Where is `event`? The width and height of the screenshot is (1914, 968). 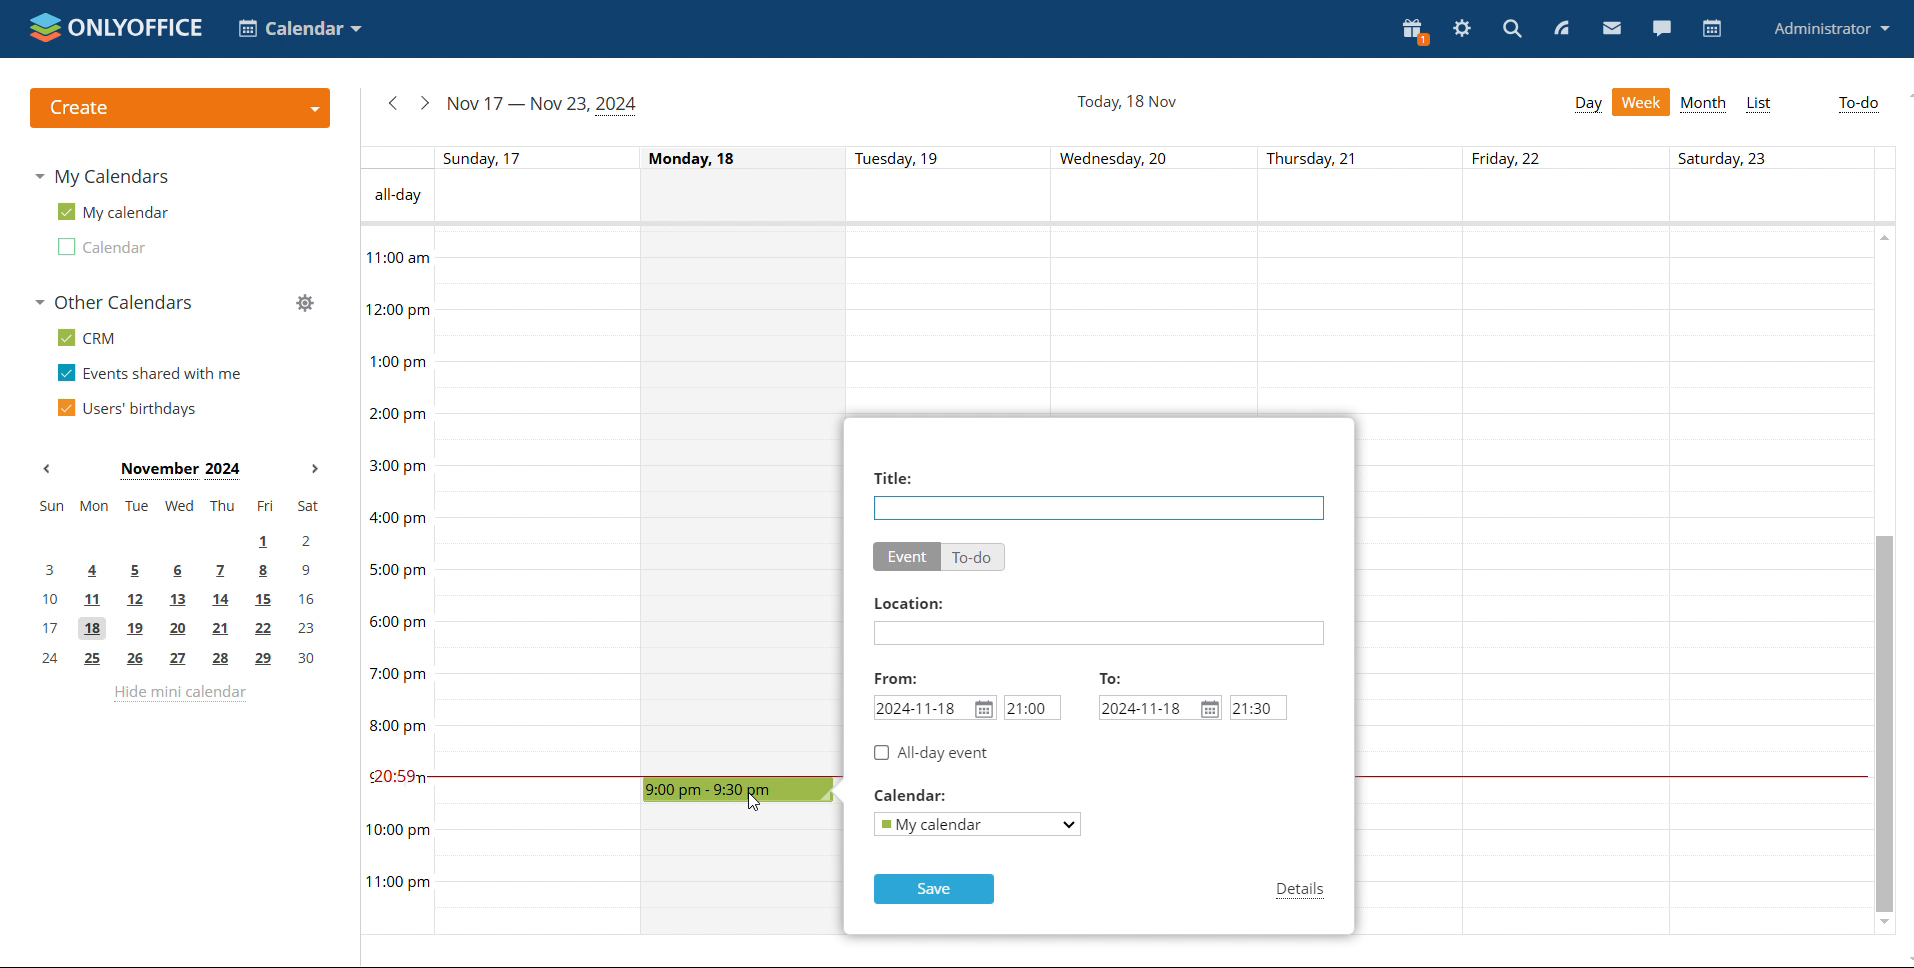 event is located at coordinates (907, 556).